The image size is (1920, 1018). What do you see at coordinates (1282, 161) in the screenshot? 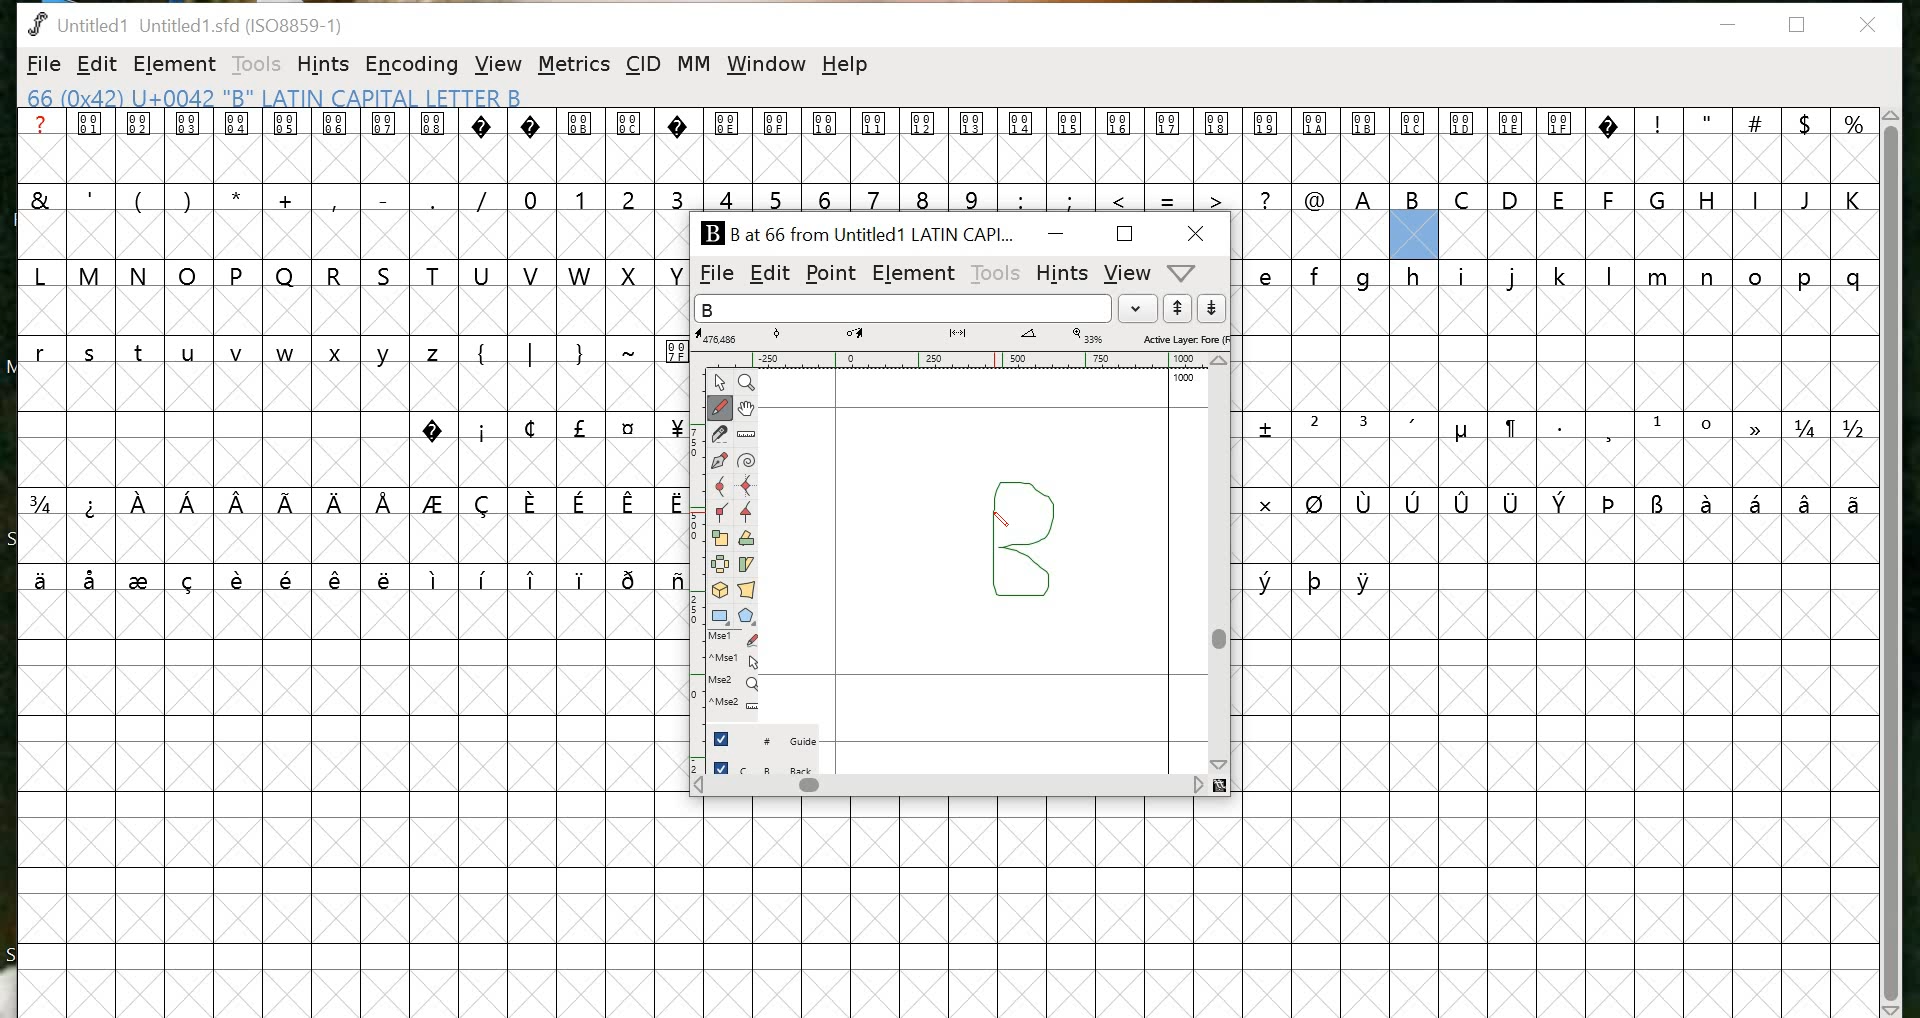
I see `glyphs` at bounding box center [1282, 161].